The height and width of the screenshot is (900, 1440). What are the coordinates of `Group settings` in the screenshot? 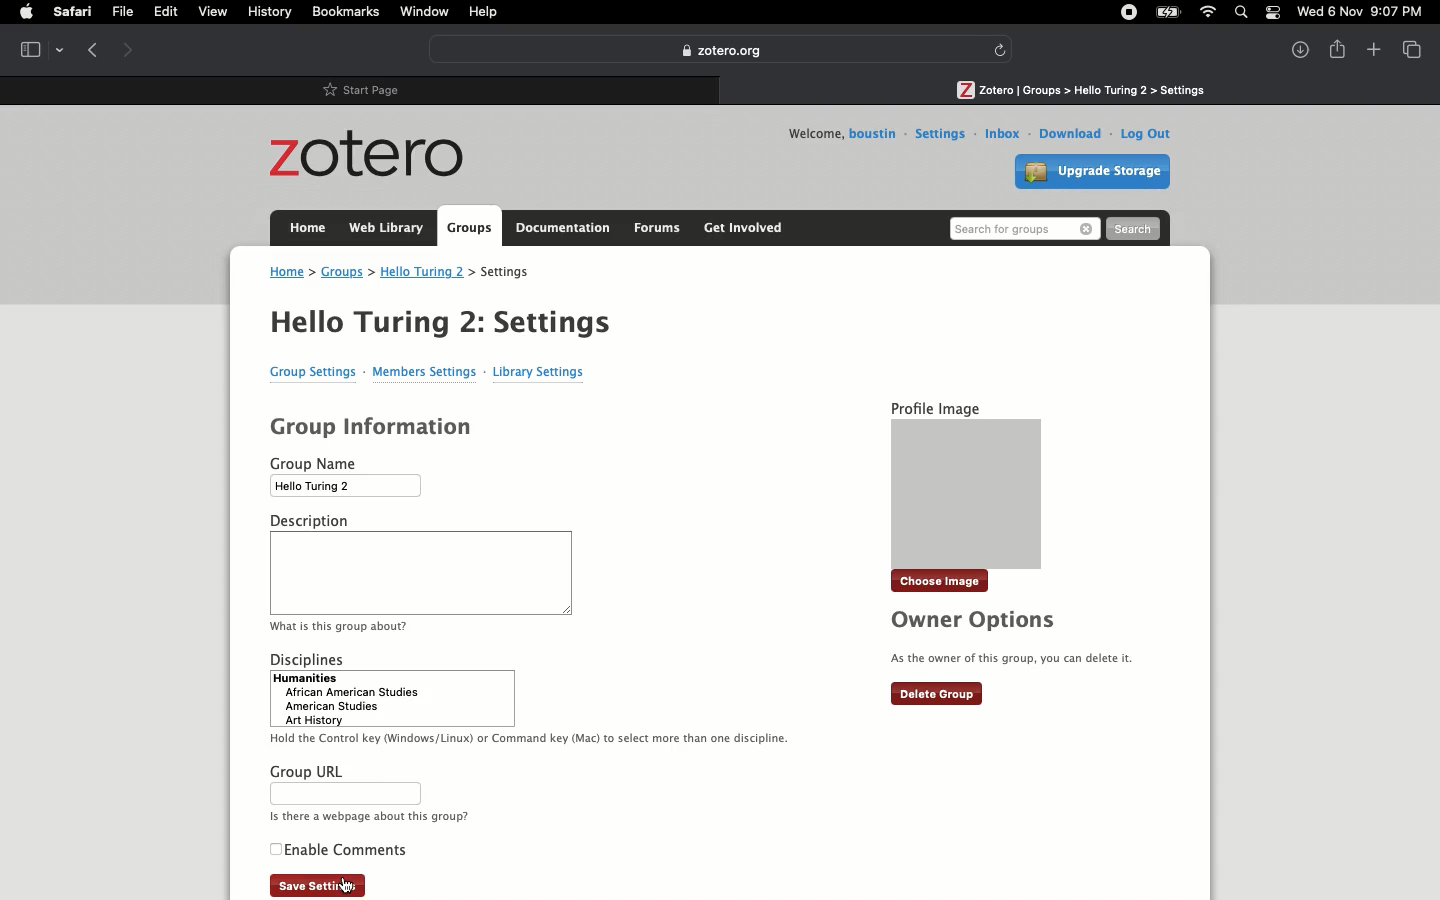 It's located at (310, 373).